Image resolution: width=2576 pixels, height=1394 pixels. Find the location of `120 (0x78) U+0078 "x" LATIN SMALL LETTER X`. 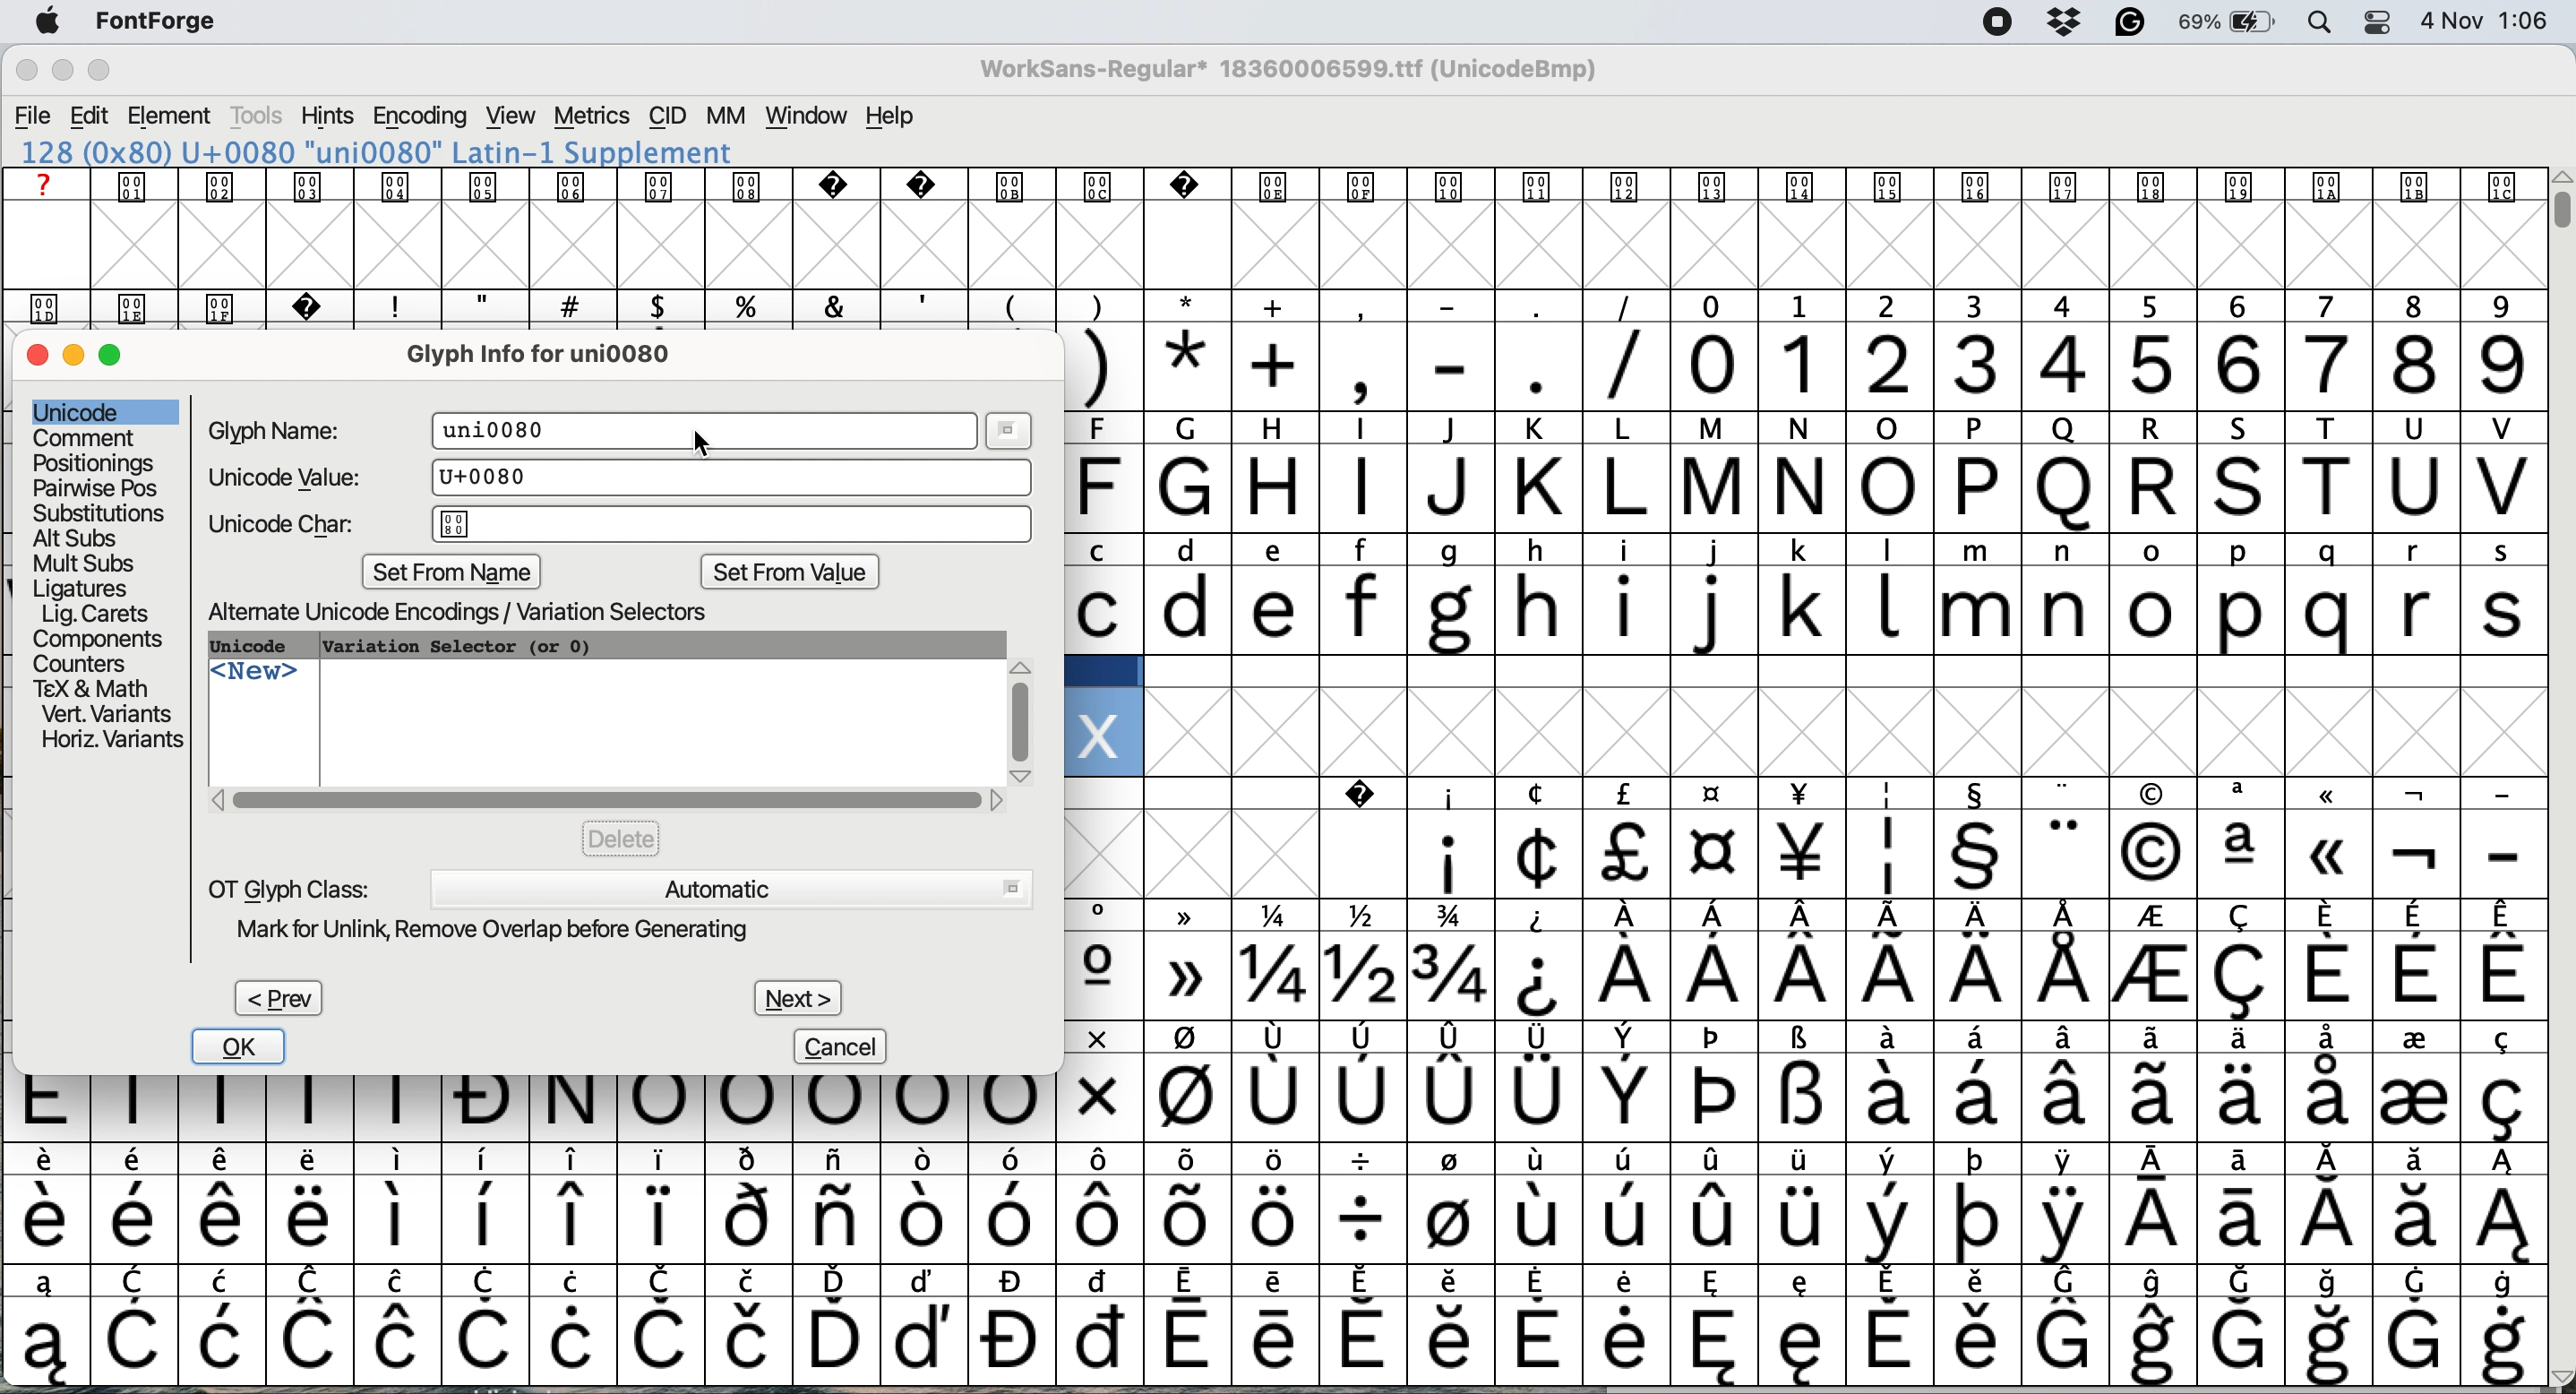

120 (0x78) U+0078 "x" LATIN SMALL LETTER X is located at coordinates (377, 152).